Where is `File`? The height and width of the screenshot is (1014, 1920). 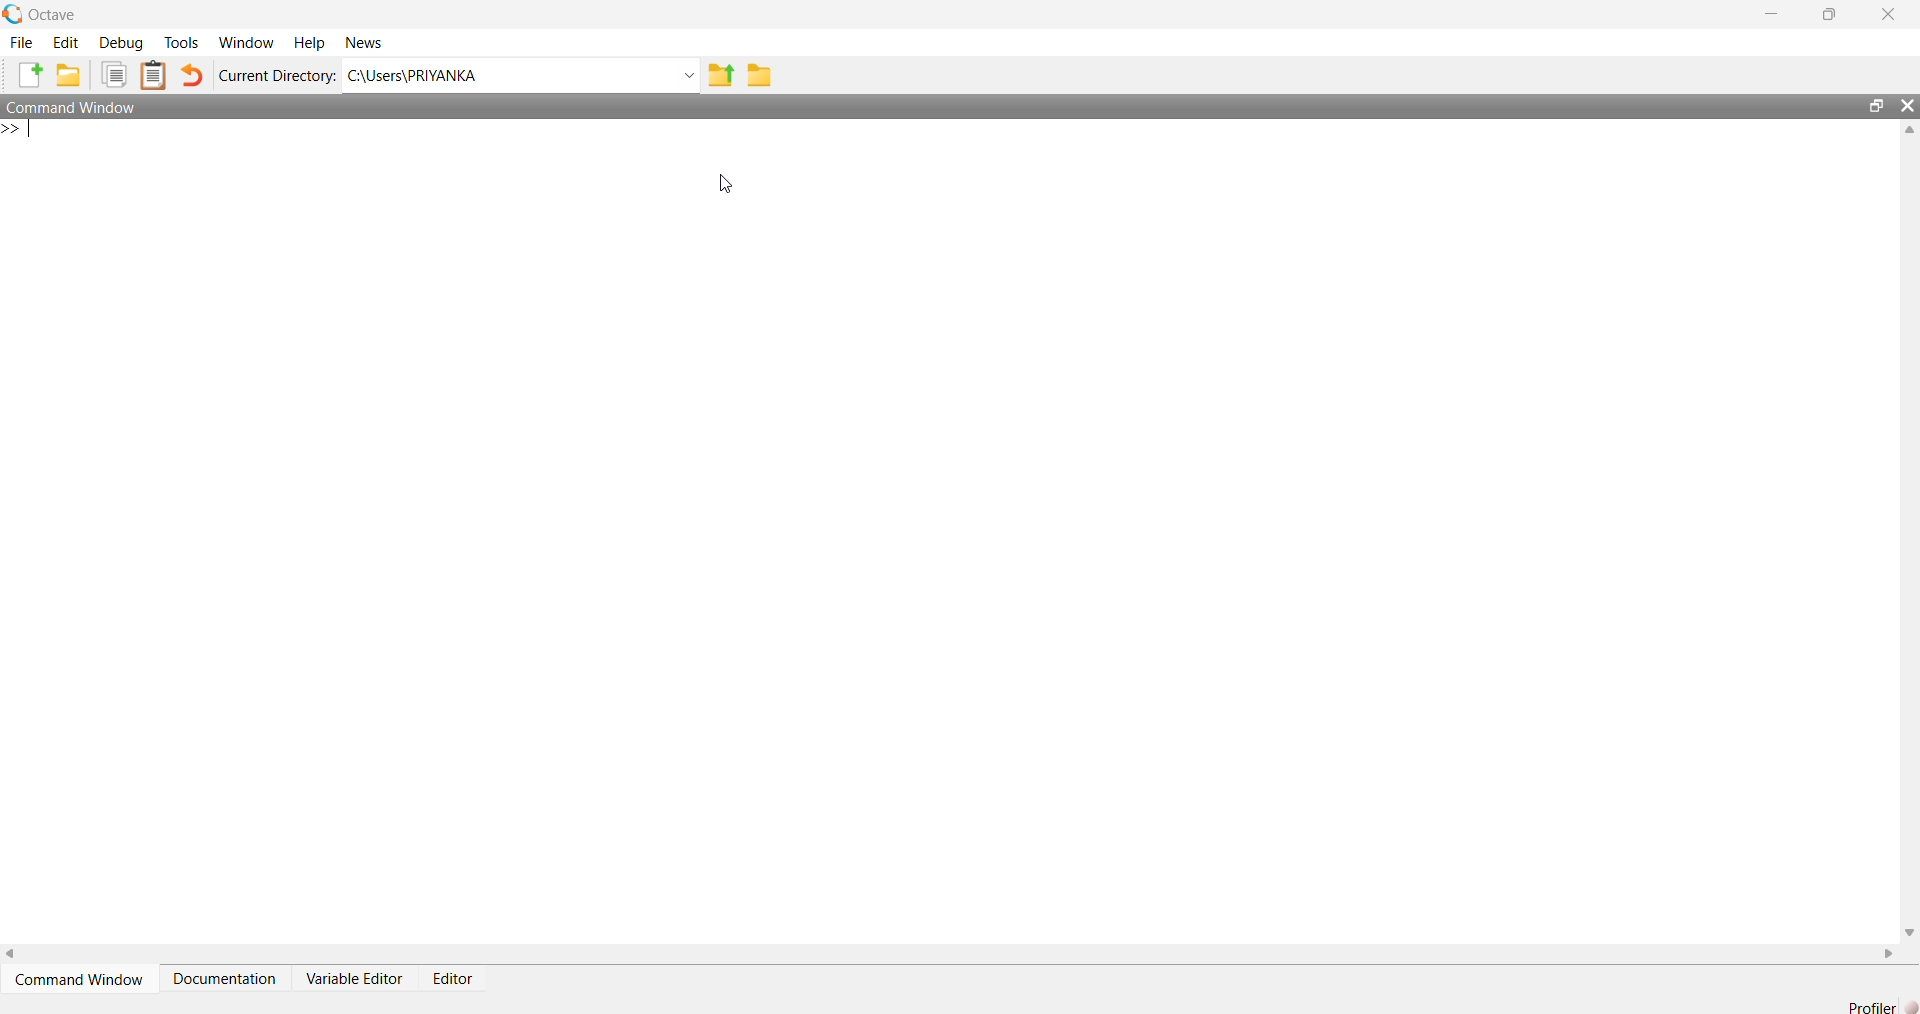
File is located at coordinates (22, 41).